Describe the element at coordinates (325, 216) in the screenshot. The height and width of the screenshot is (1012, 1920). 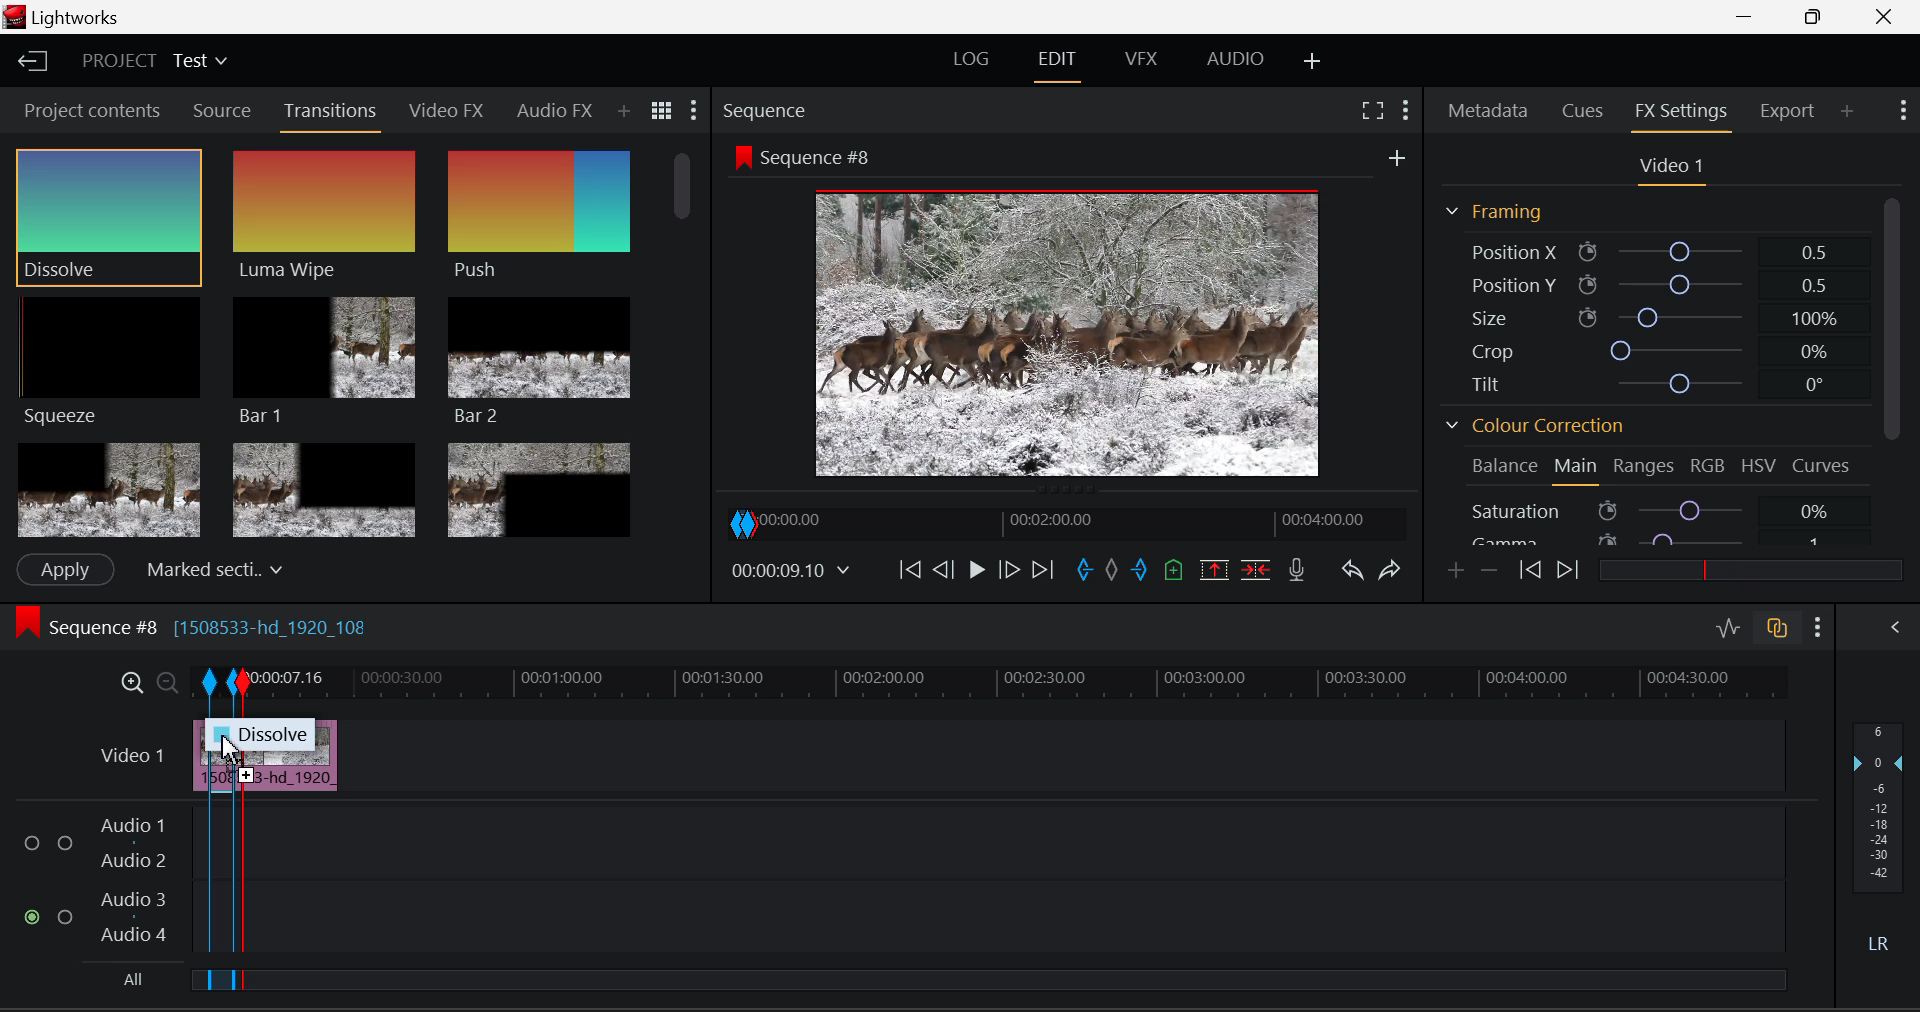
I see `Luma Wipe` at that location.